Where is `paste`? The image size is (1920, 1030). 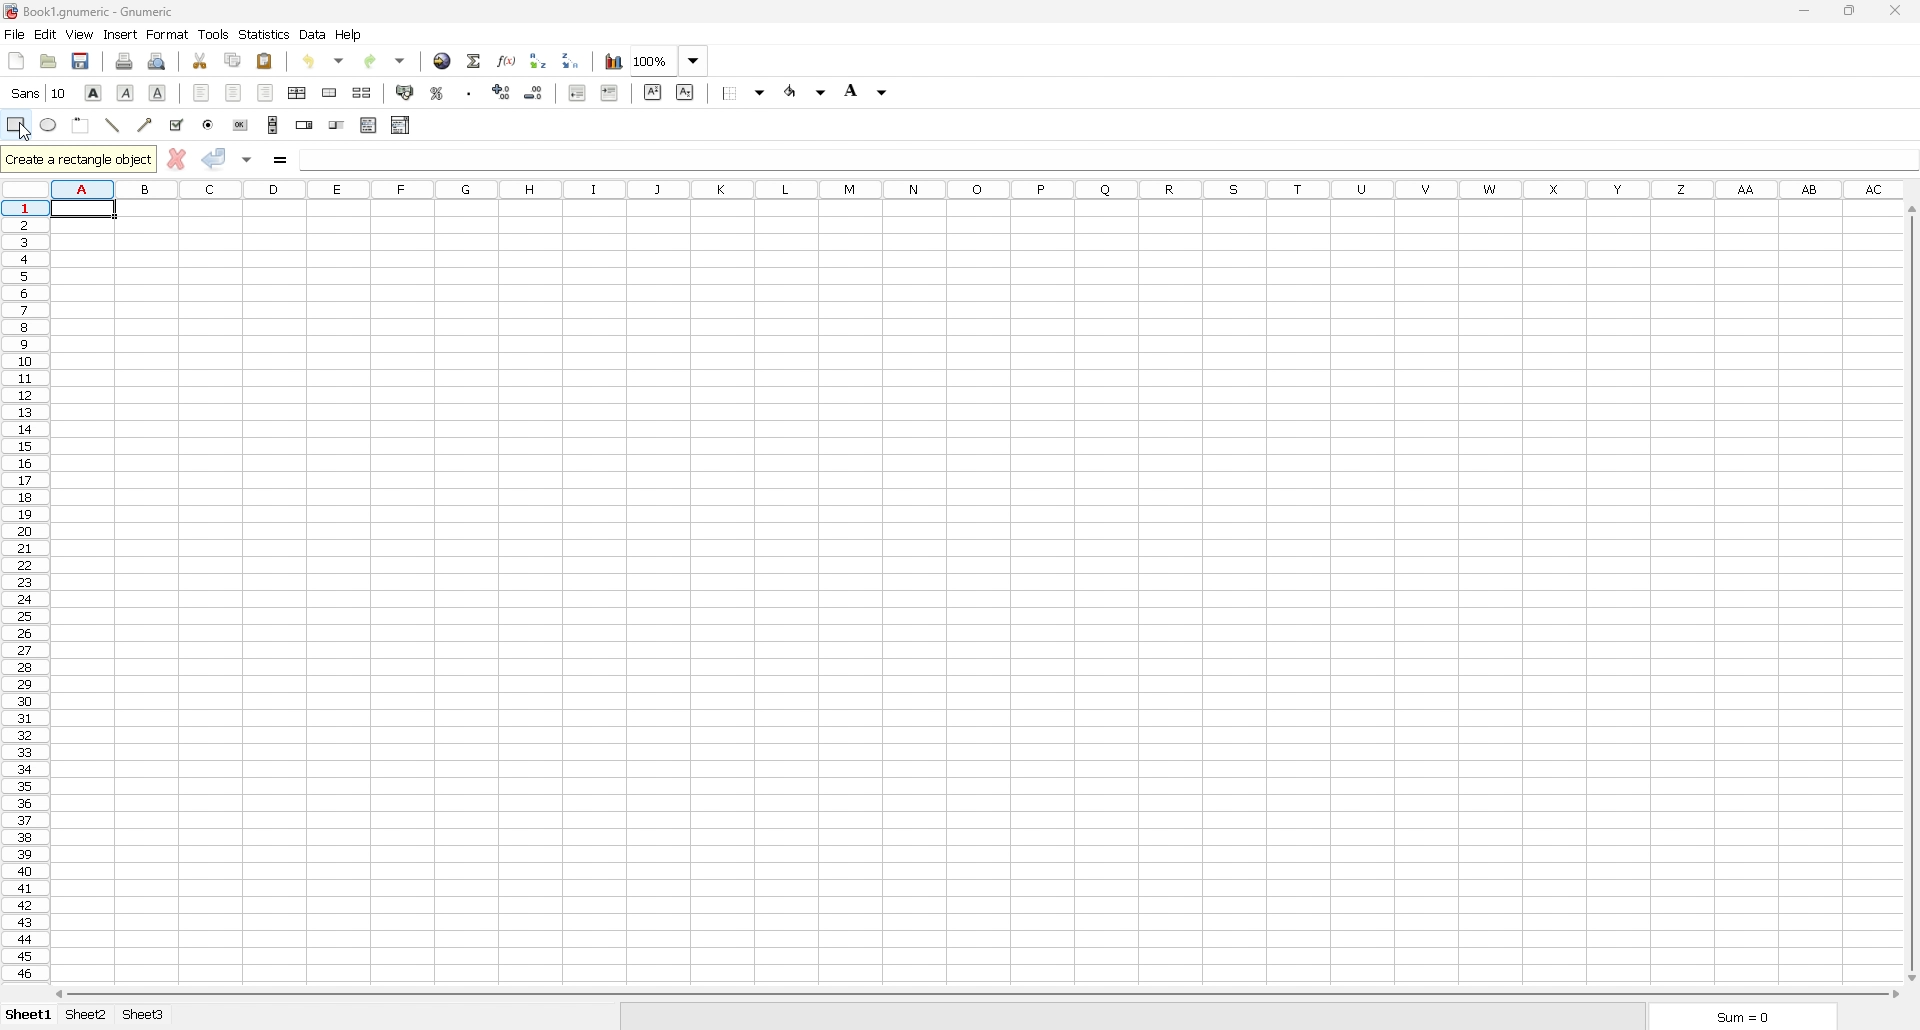
paste is located at coordinates (266, 60).